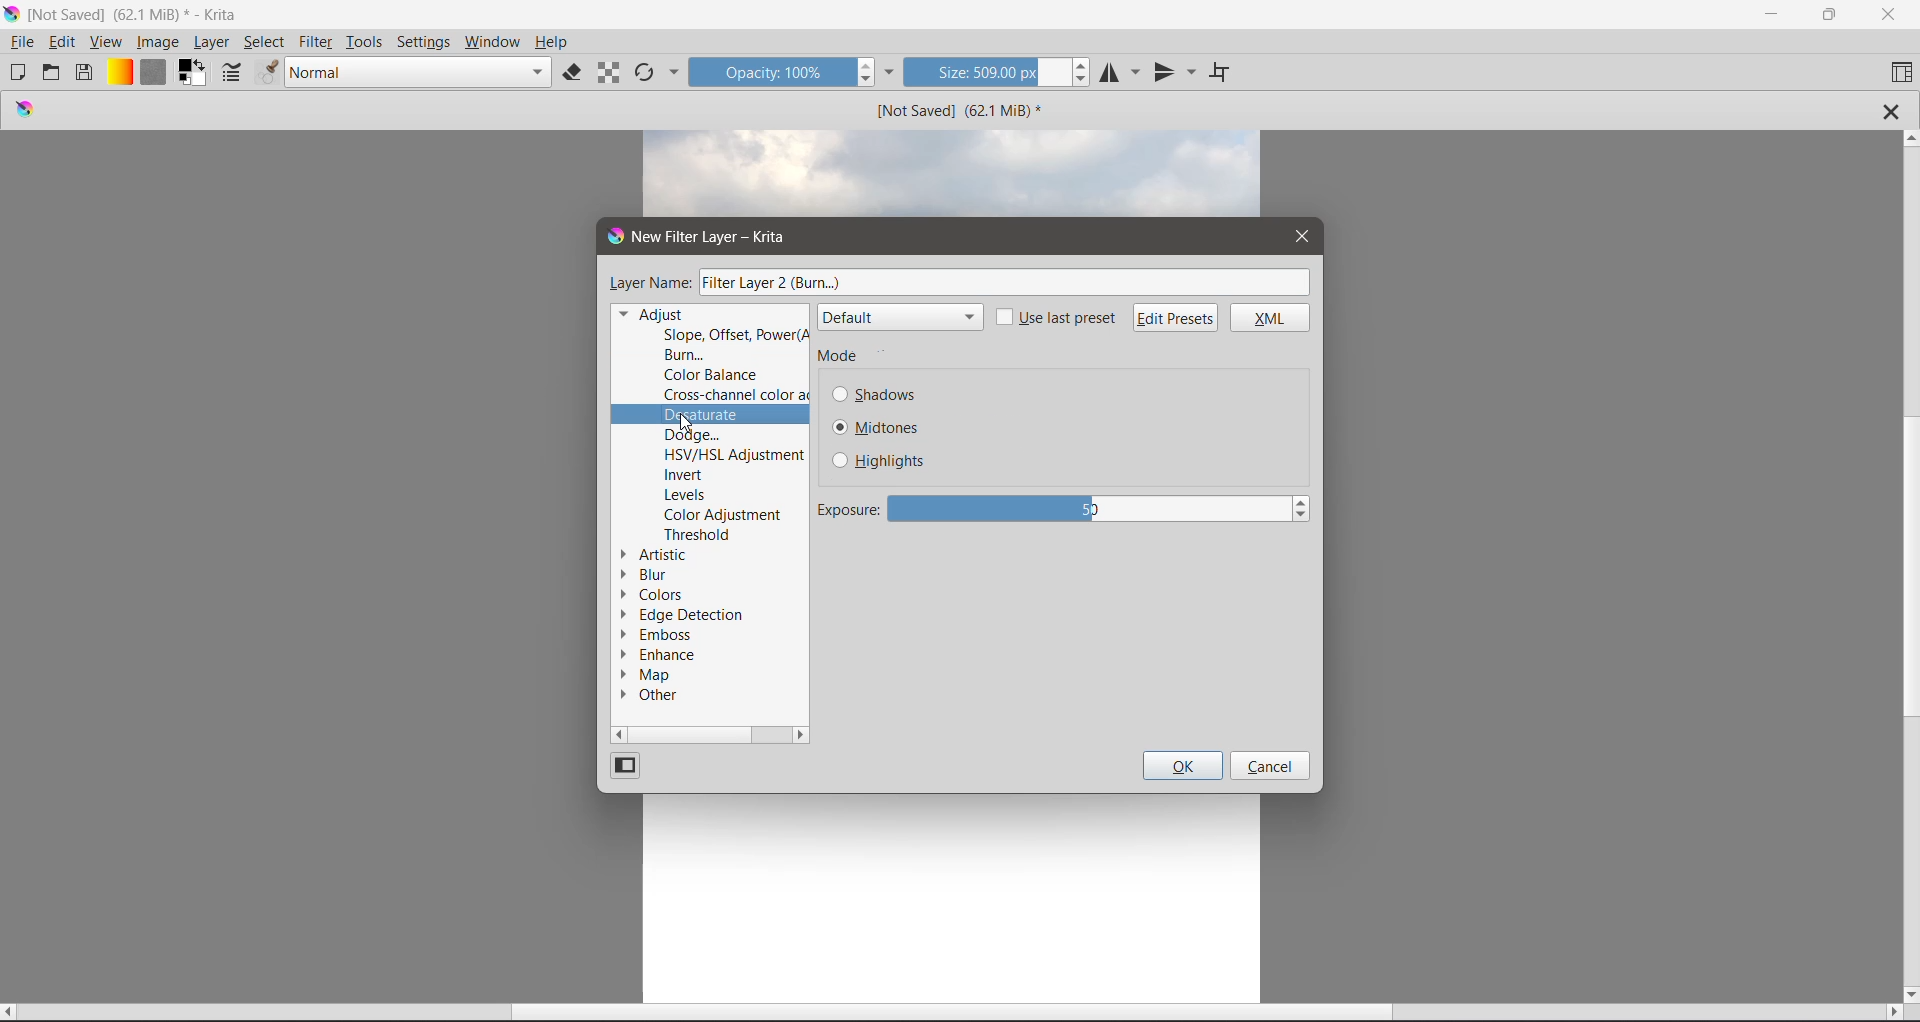  Describe the element at coordinates (884, 464) in the screenshot. I see `Highlights` at that location.